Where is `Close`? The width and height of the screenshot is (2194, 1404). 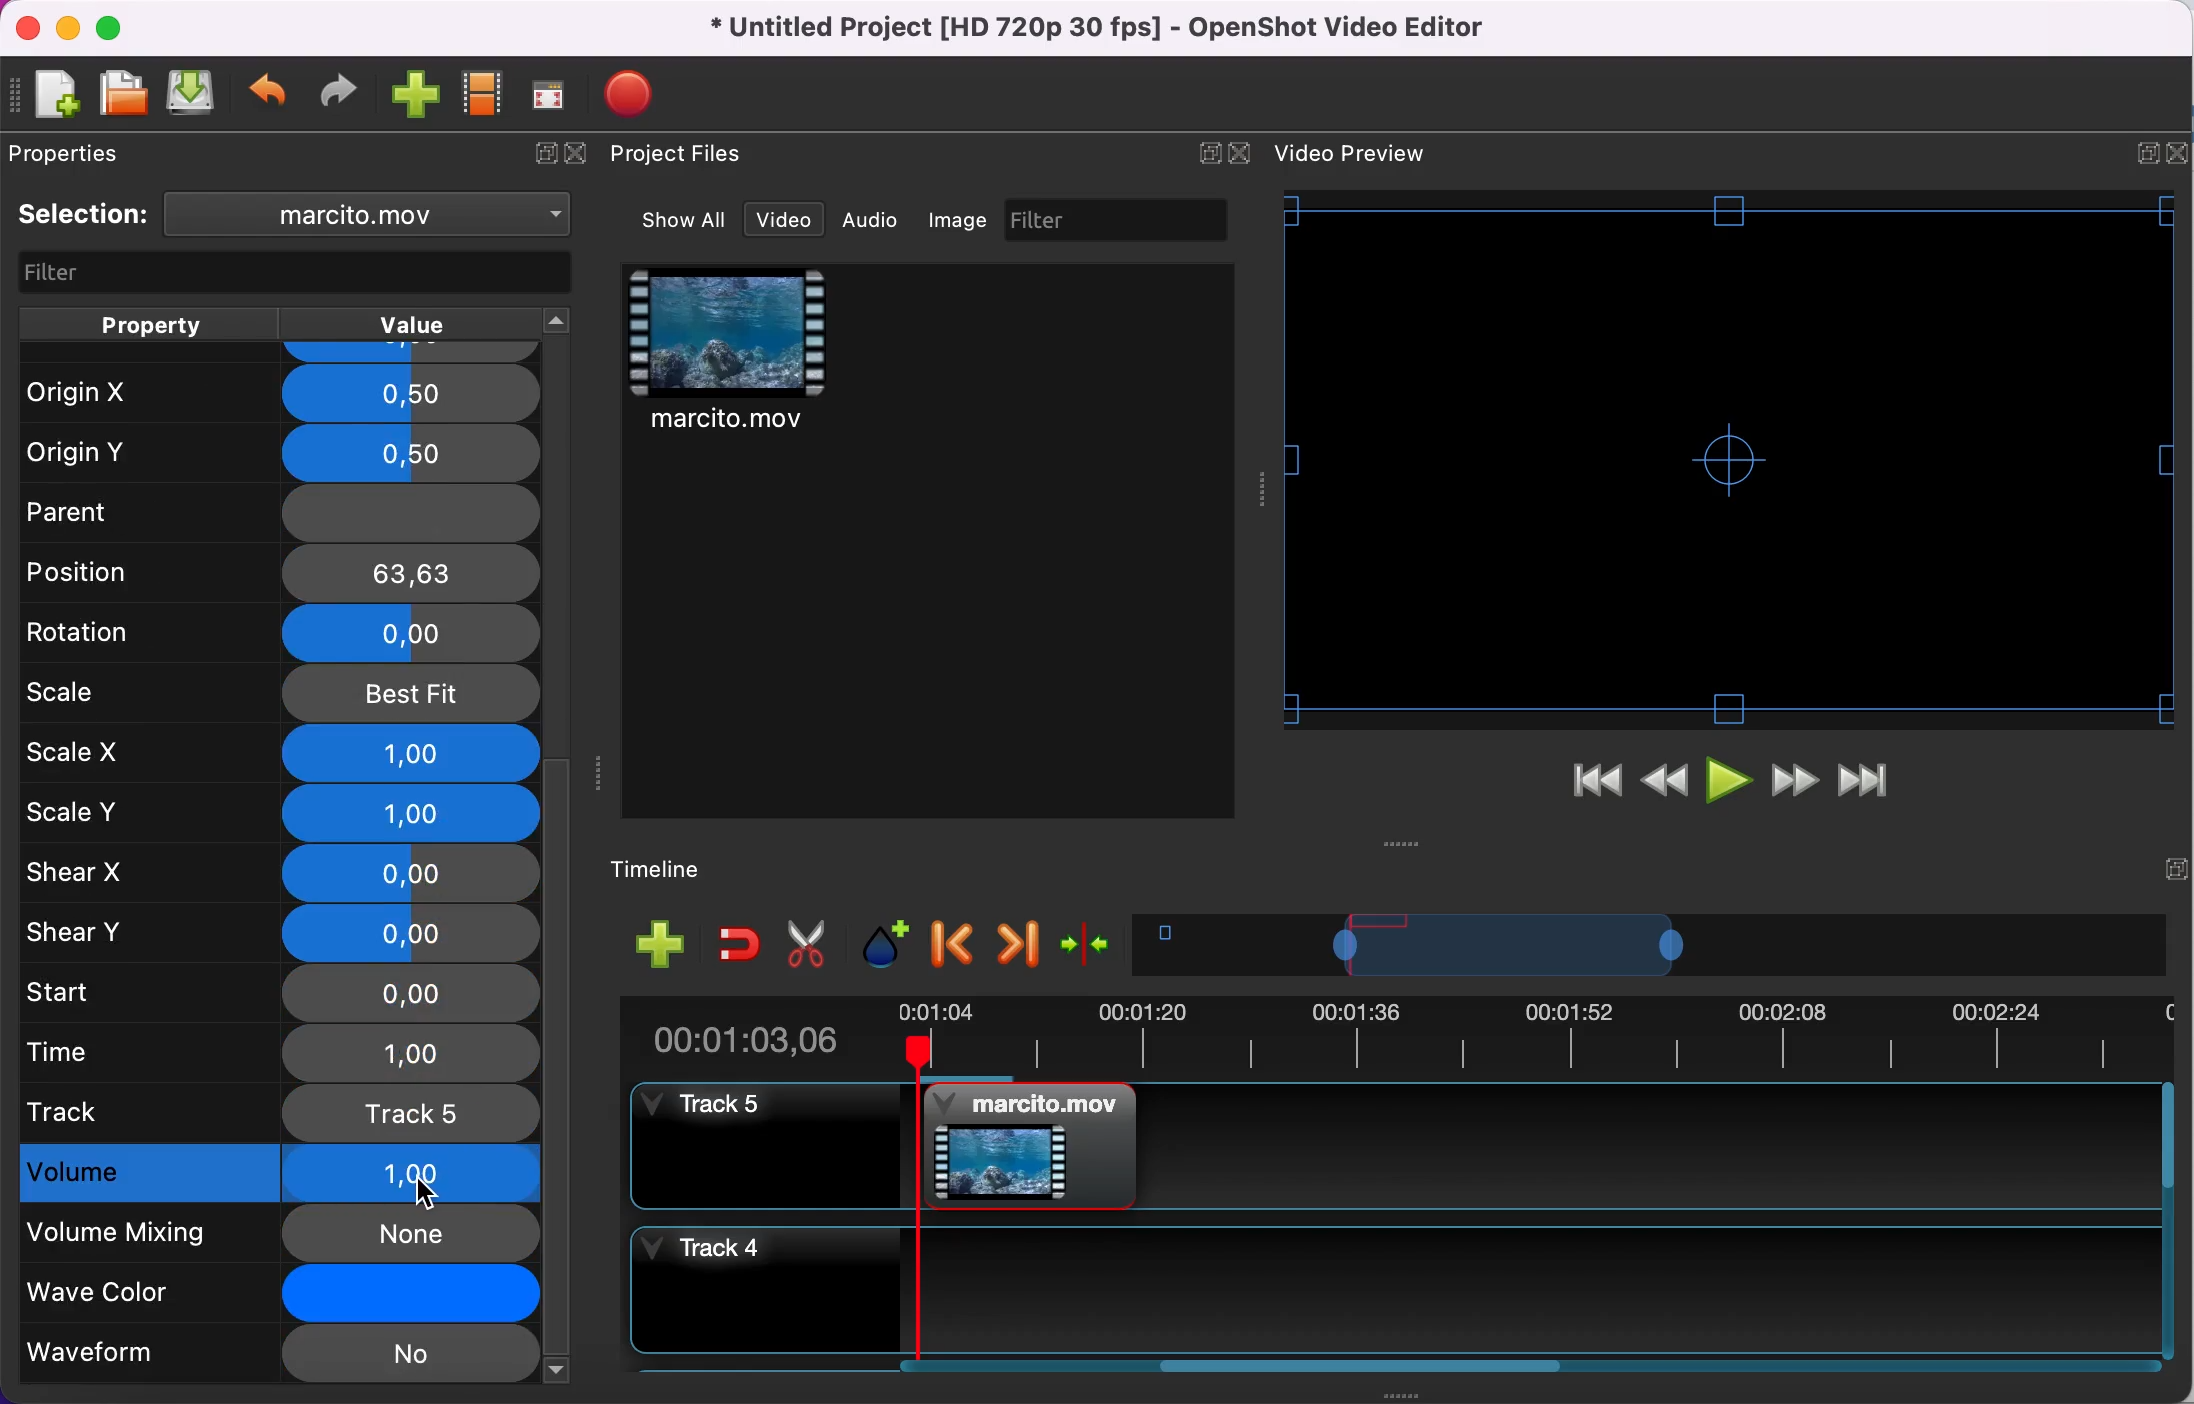 Close is located at coordinates (2176, 153).